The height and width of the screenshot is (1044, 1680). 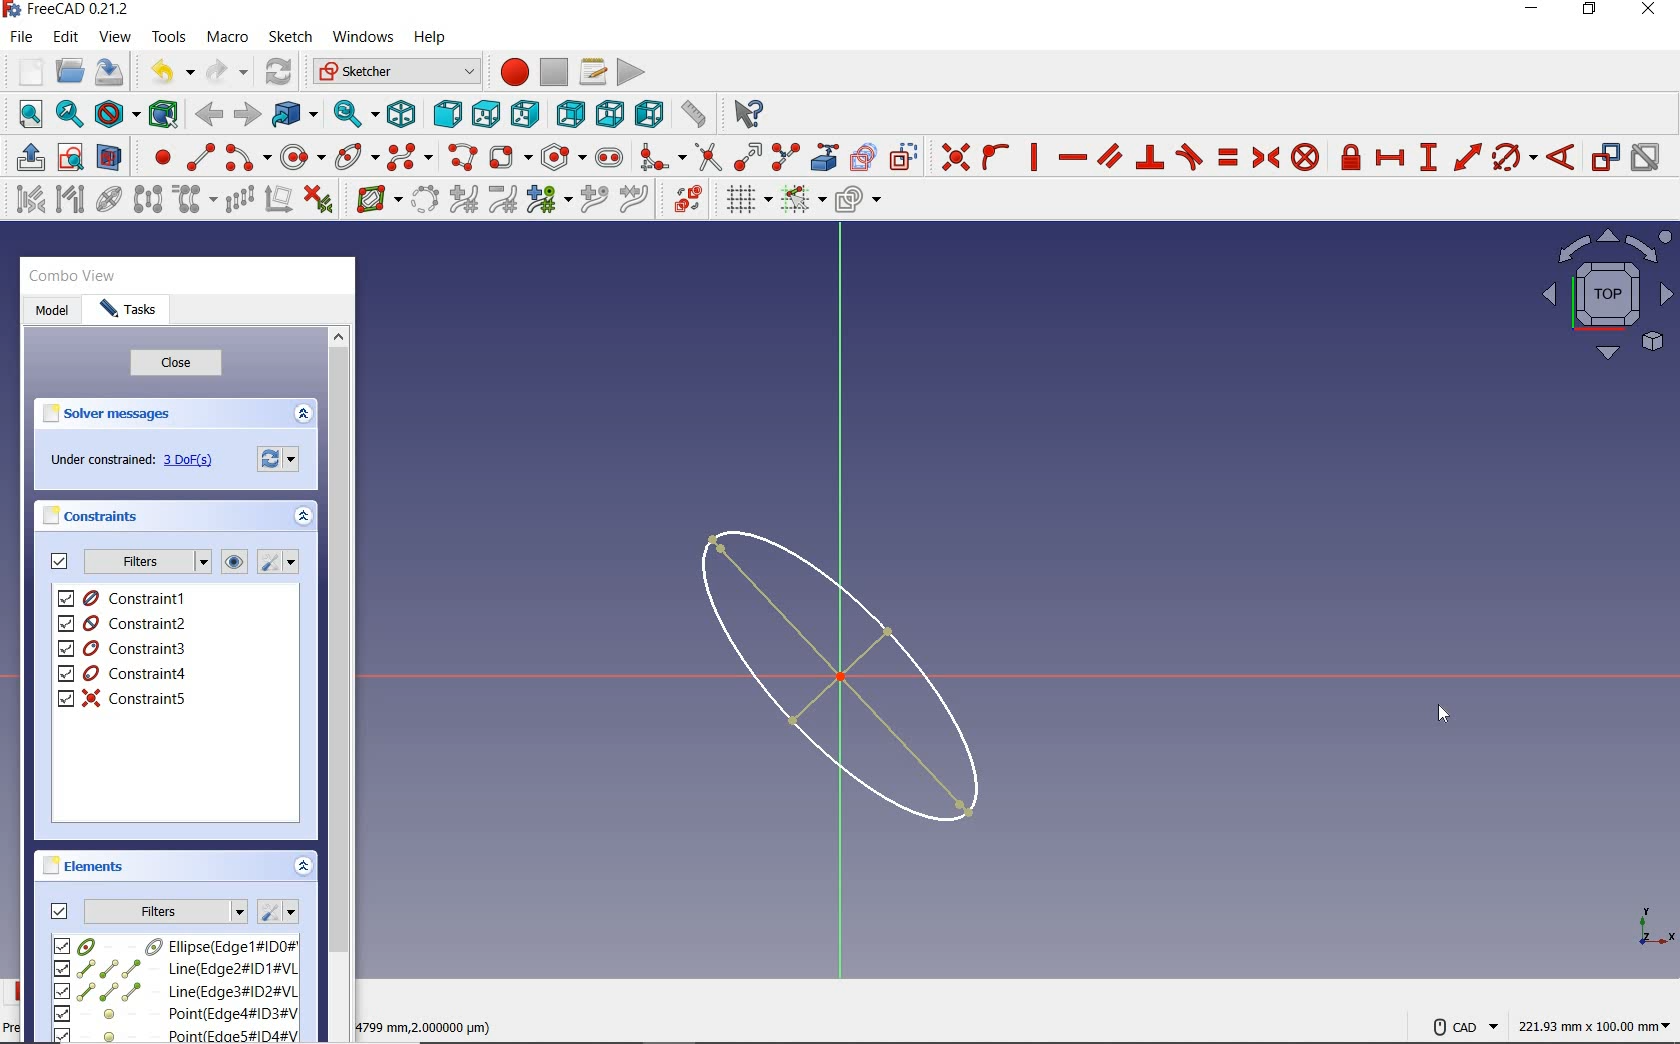 I want to click on configure rendering order, so click(x=856, y=201).